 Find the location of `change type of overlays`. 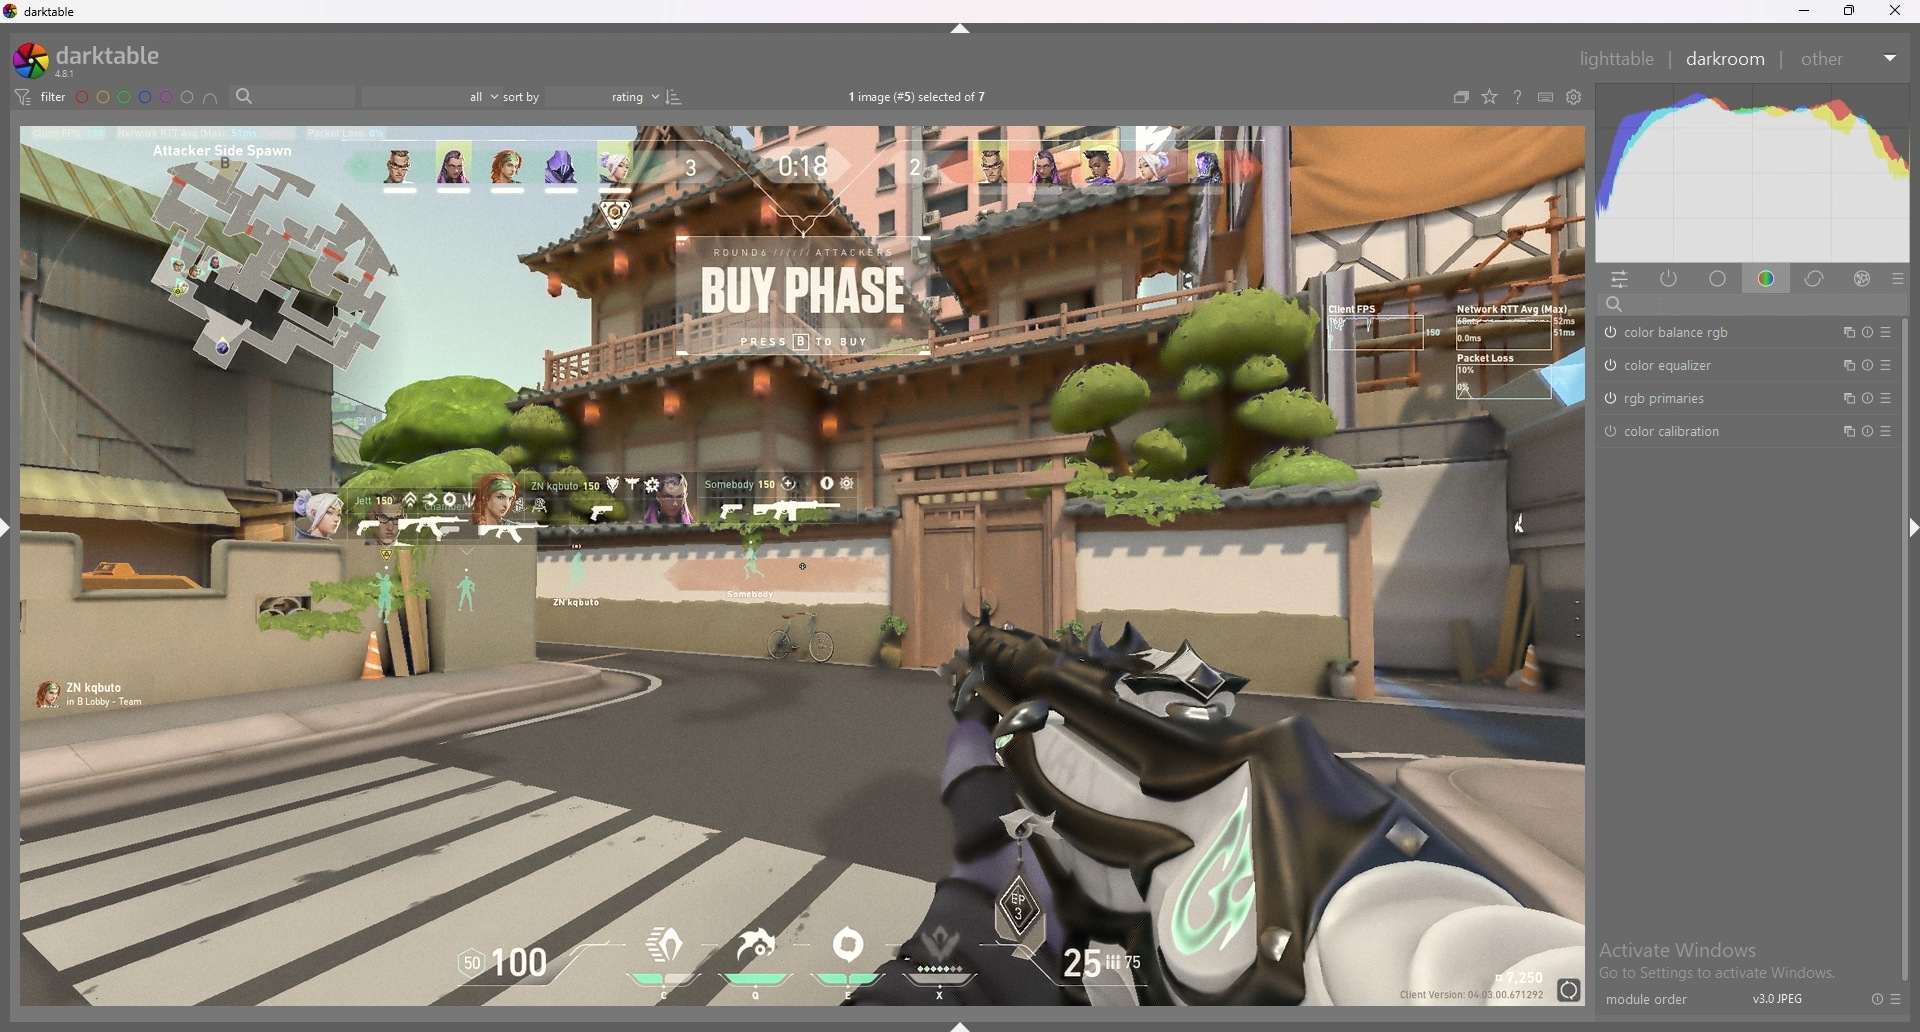

change type of overlays is located at coordinates (1489, 98).